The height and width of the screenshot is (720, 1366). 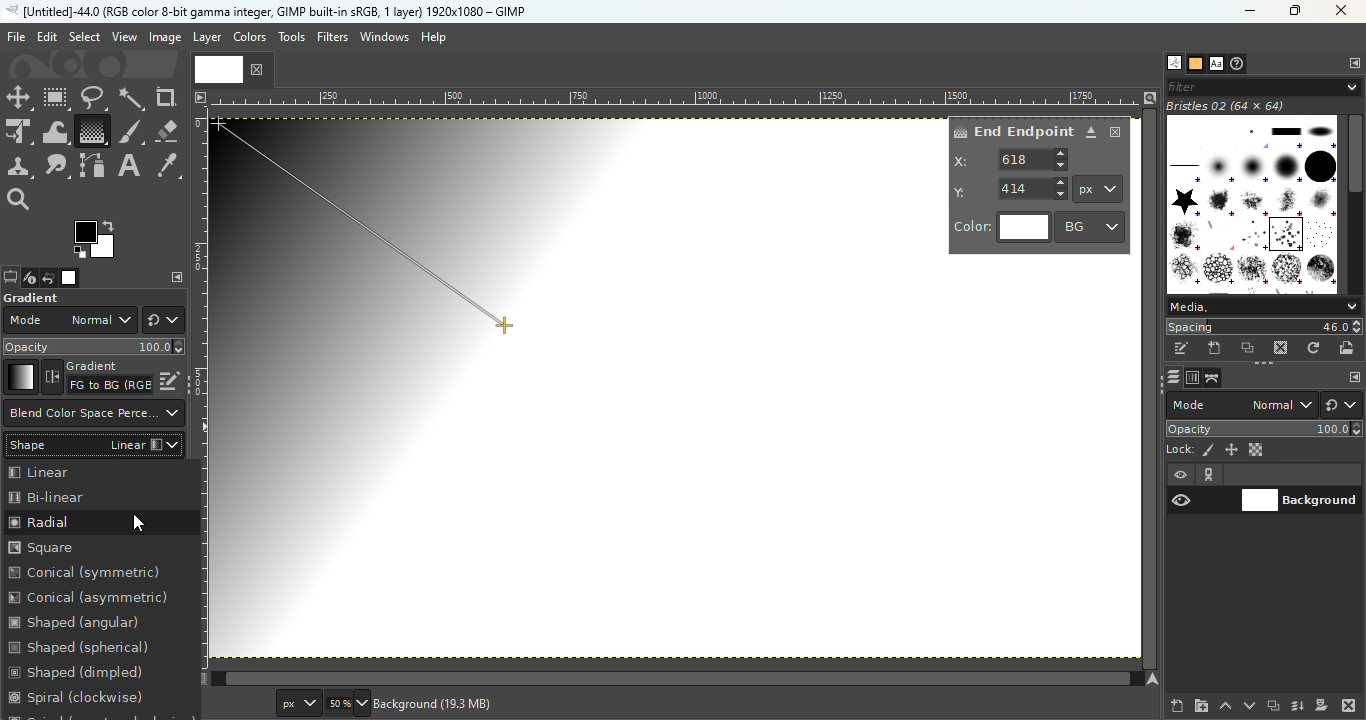 What do you see at coordinates (92, 97) in the screenshot?
I see `Free select tool` at bounding box center [92, 97].